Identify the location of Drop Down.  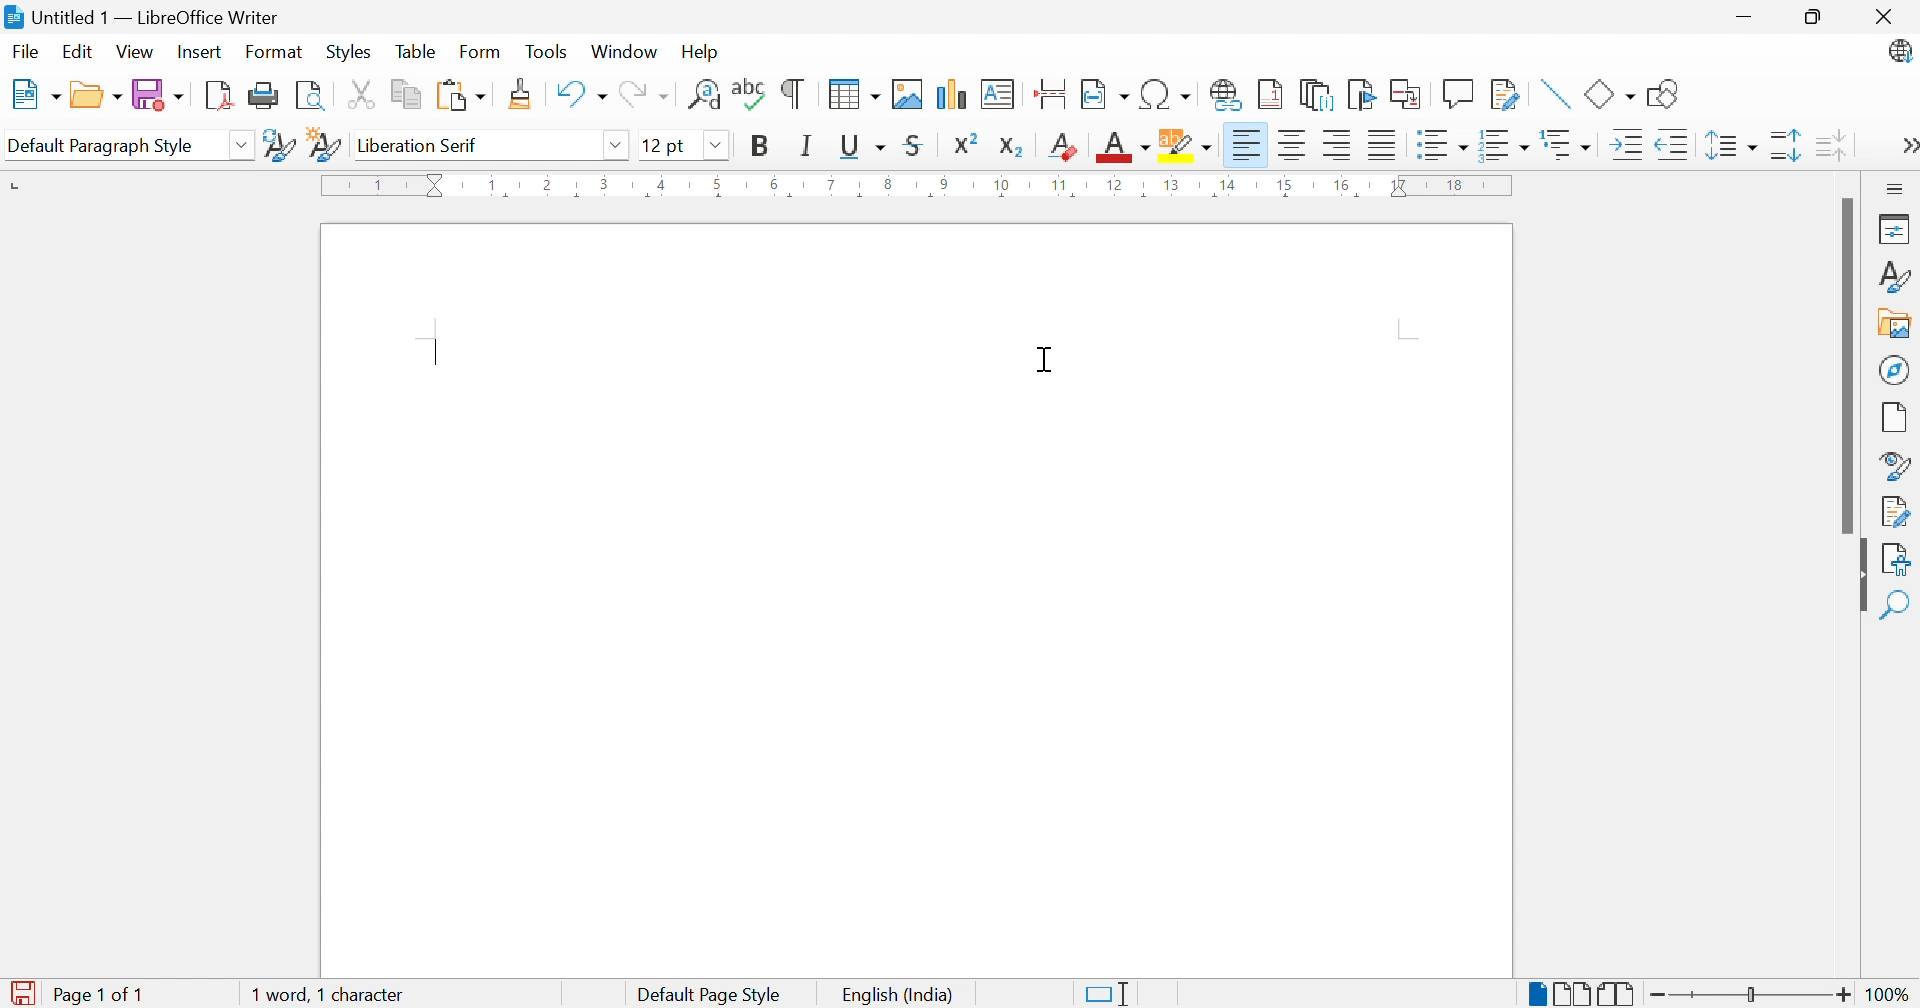
(616, 146).